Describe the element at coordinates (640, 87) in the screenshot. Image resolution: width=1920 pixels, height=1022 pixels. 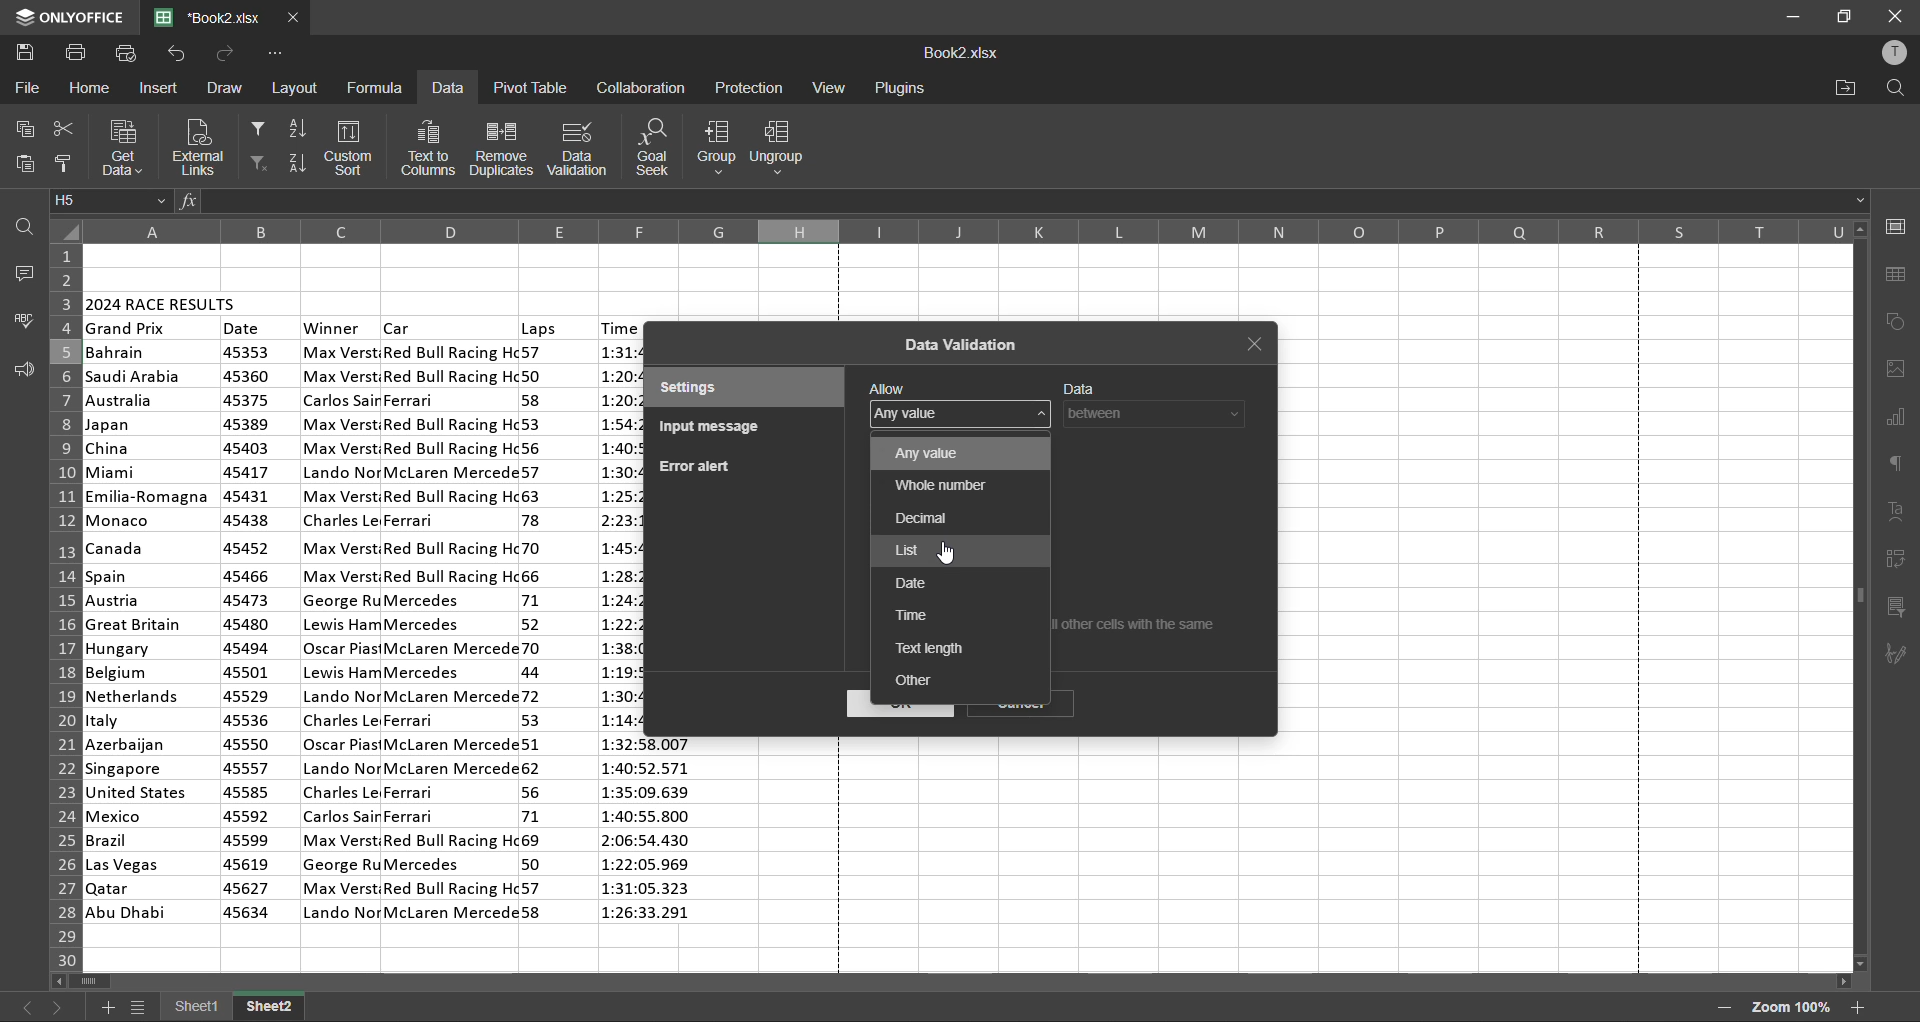
I see `collaboration` at that location.